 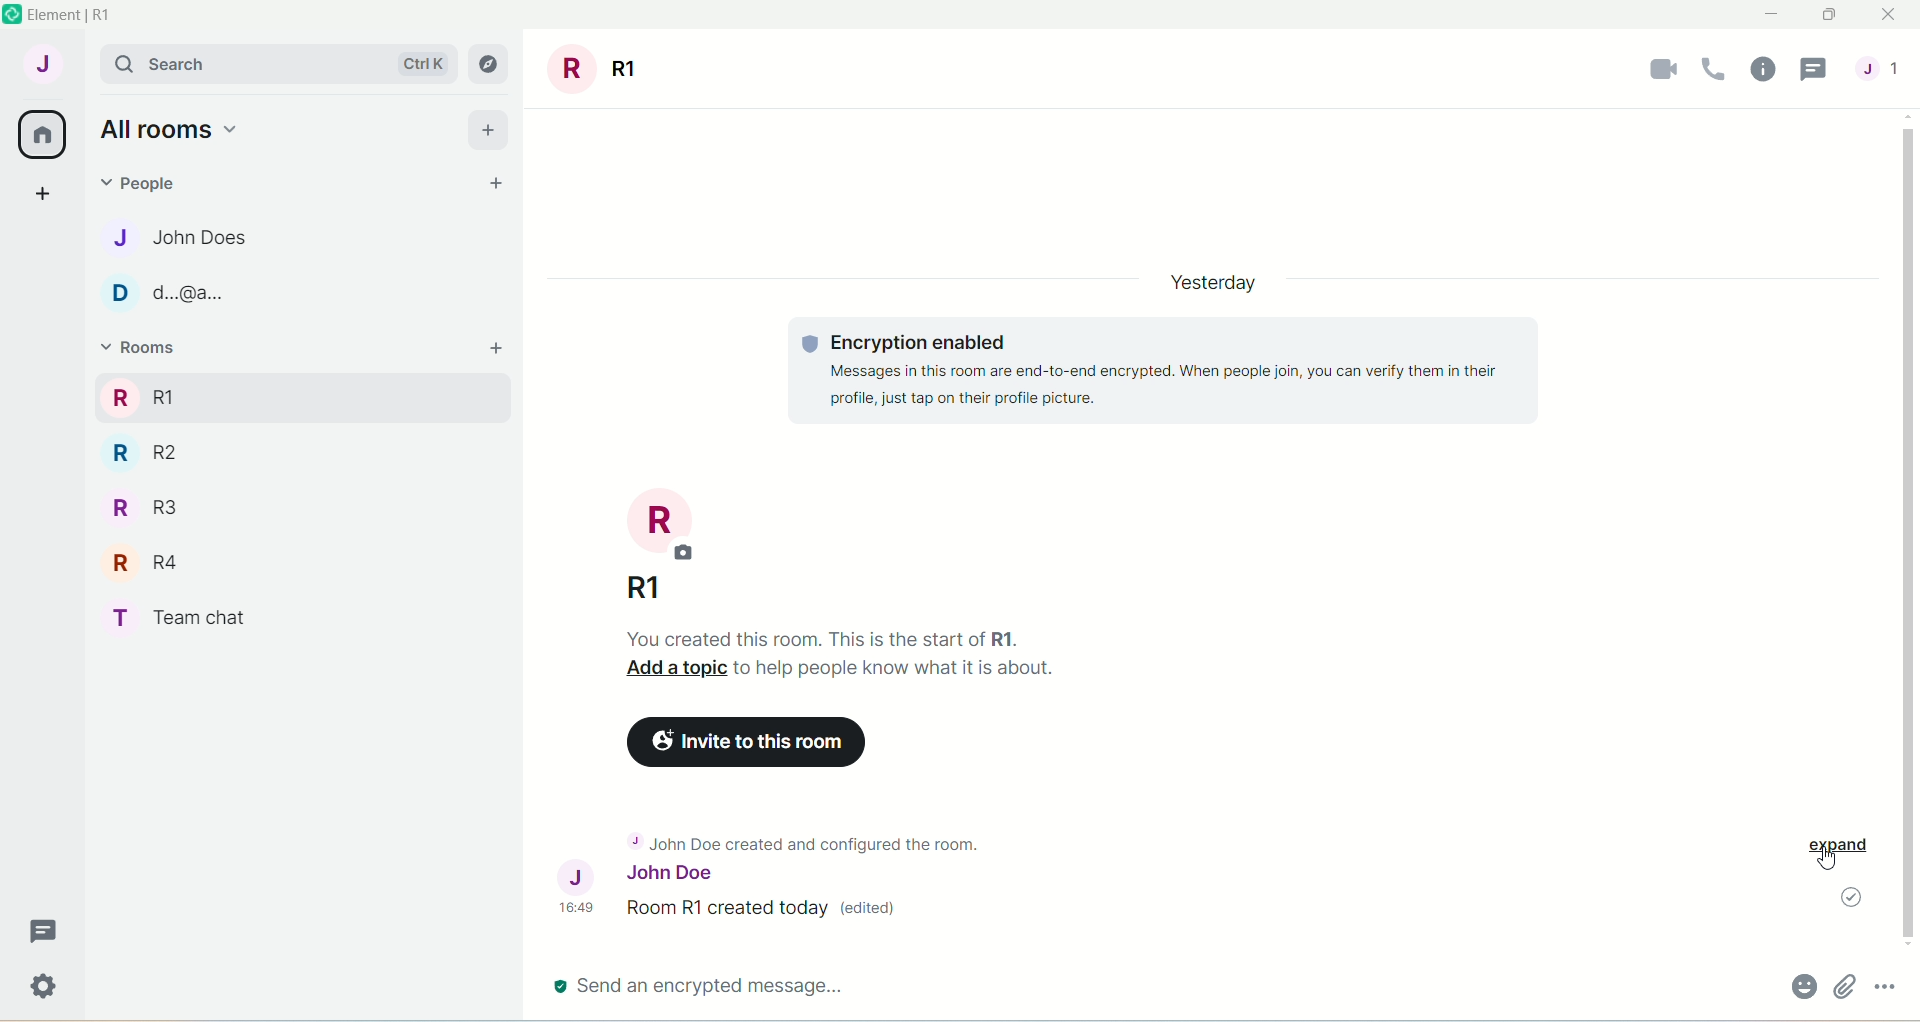 I want to click on Message Read , so click(x=1847, y=900).